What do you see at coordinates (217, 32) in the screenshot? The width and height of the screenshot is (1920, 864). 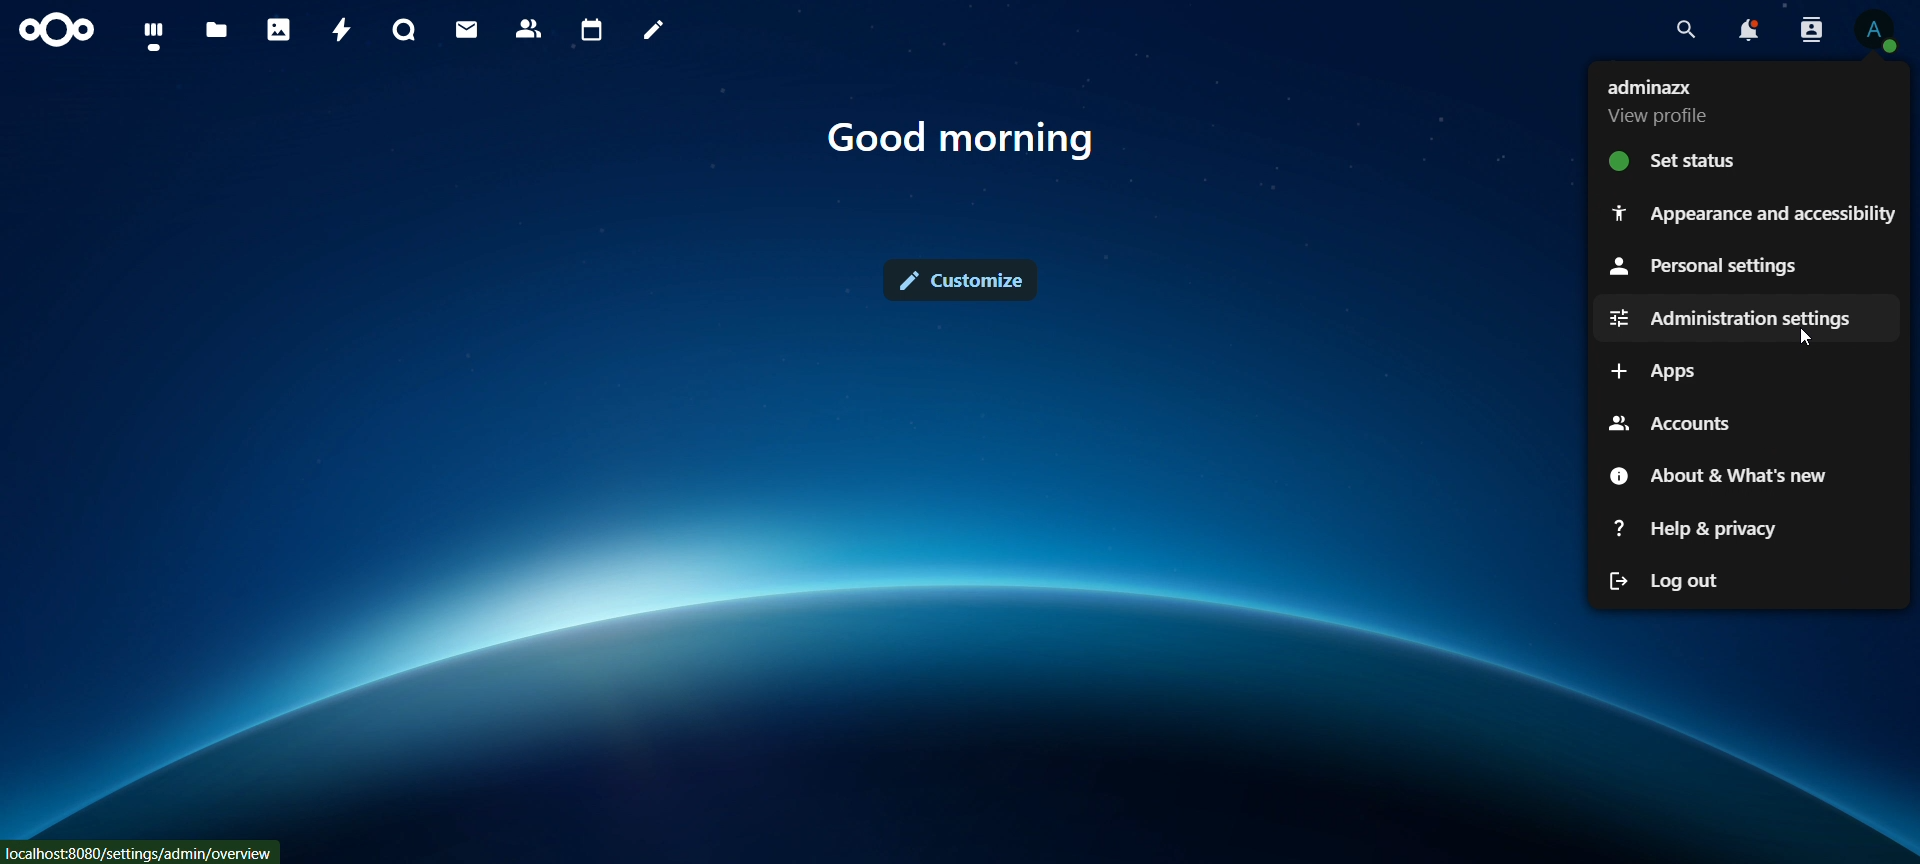 I see `files` at bounding box center [217, 32].